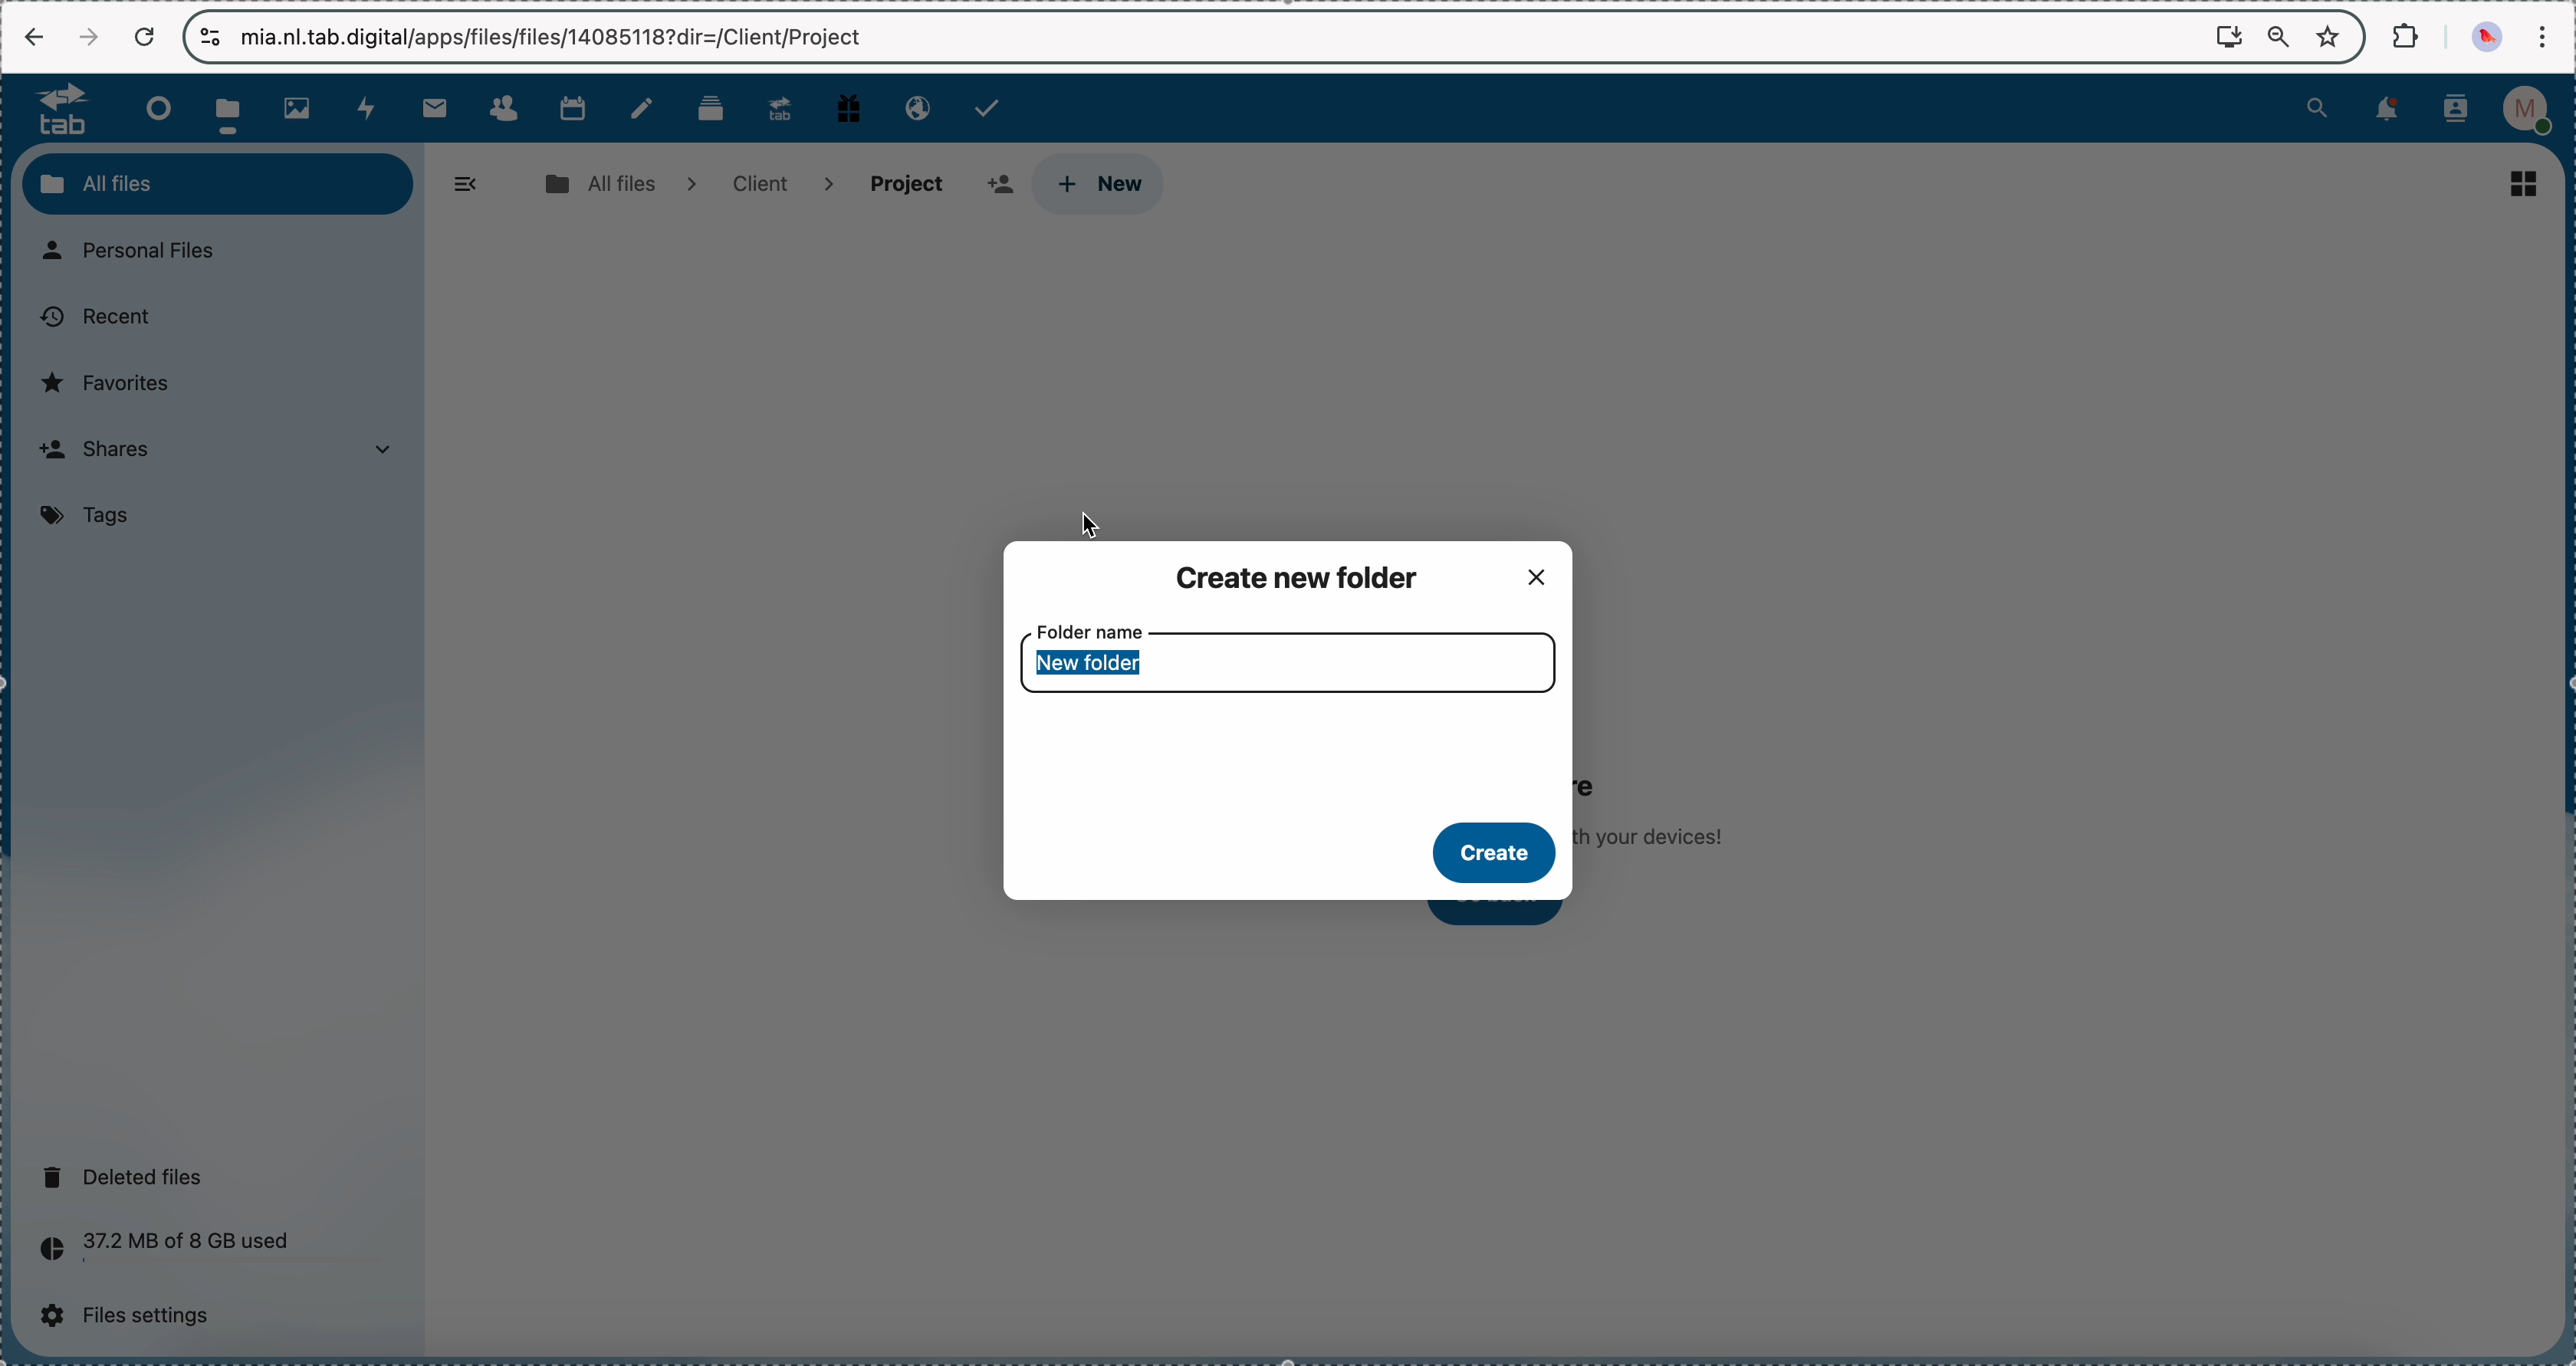 The image size is (2576, 1366). Describe the element at coordinates (572, 106) in the screenshot. I see `calendar` at that location.